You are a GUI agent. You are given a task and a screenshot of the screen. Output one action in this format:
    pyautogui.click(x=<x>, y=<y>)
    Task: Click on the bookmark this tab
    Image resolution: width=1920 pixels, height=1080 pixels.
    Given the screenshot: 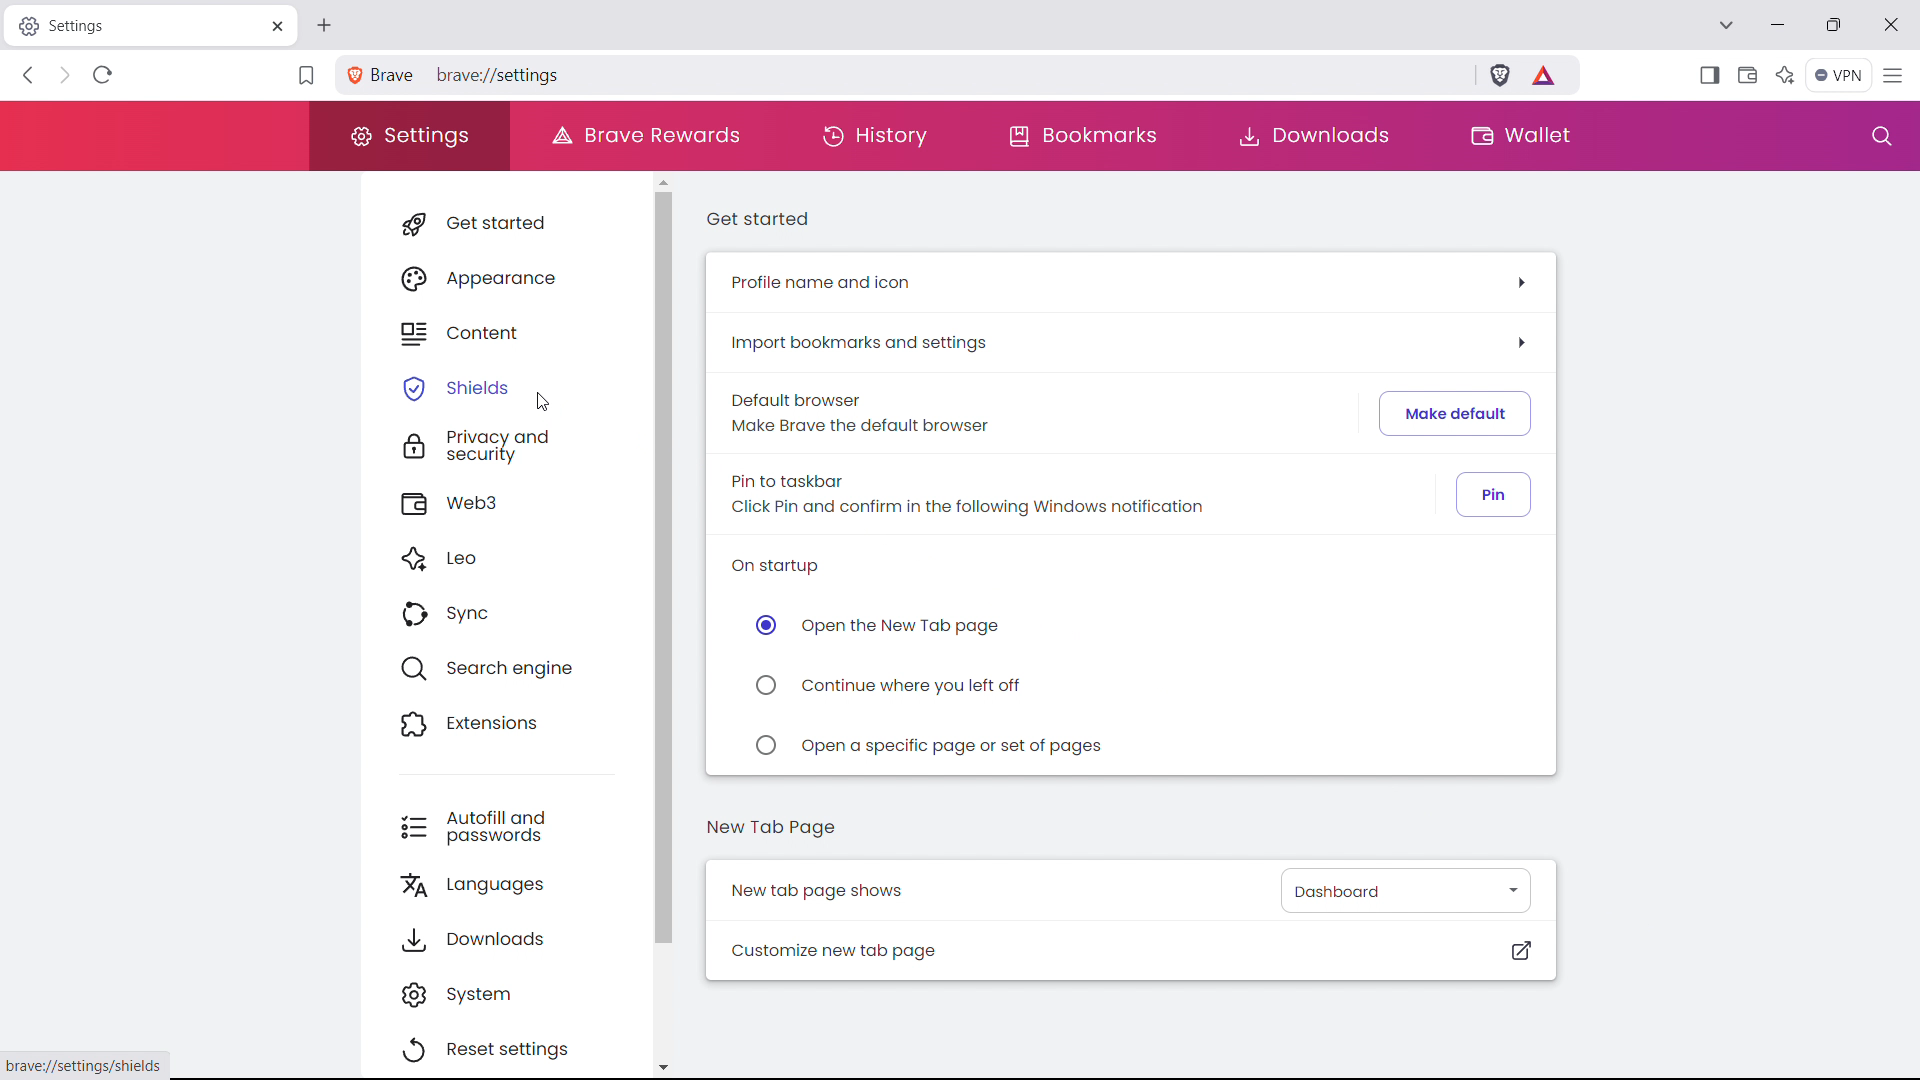 What is the action you would take?
    pyautogui.click(x=306, y=76)
    